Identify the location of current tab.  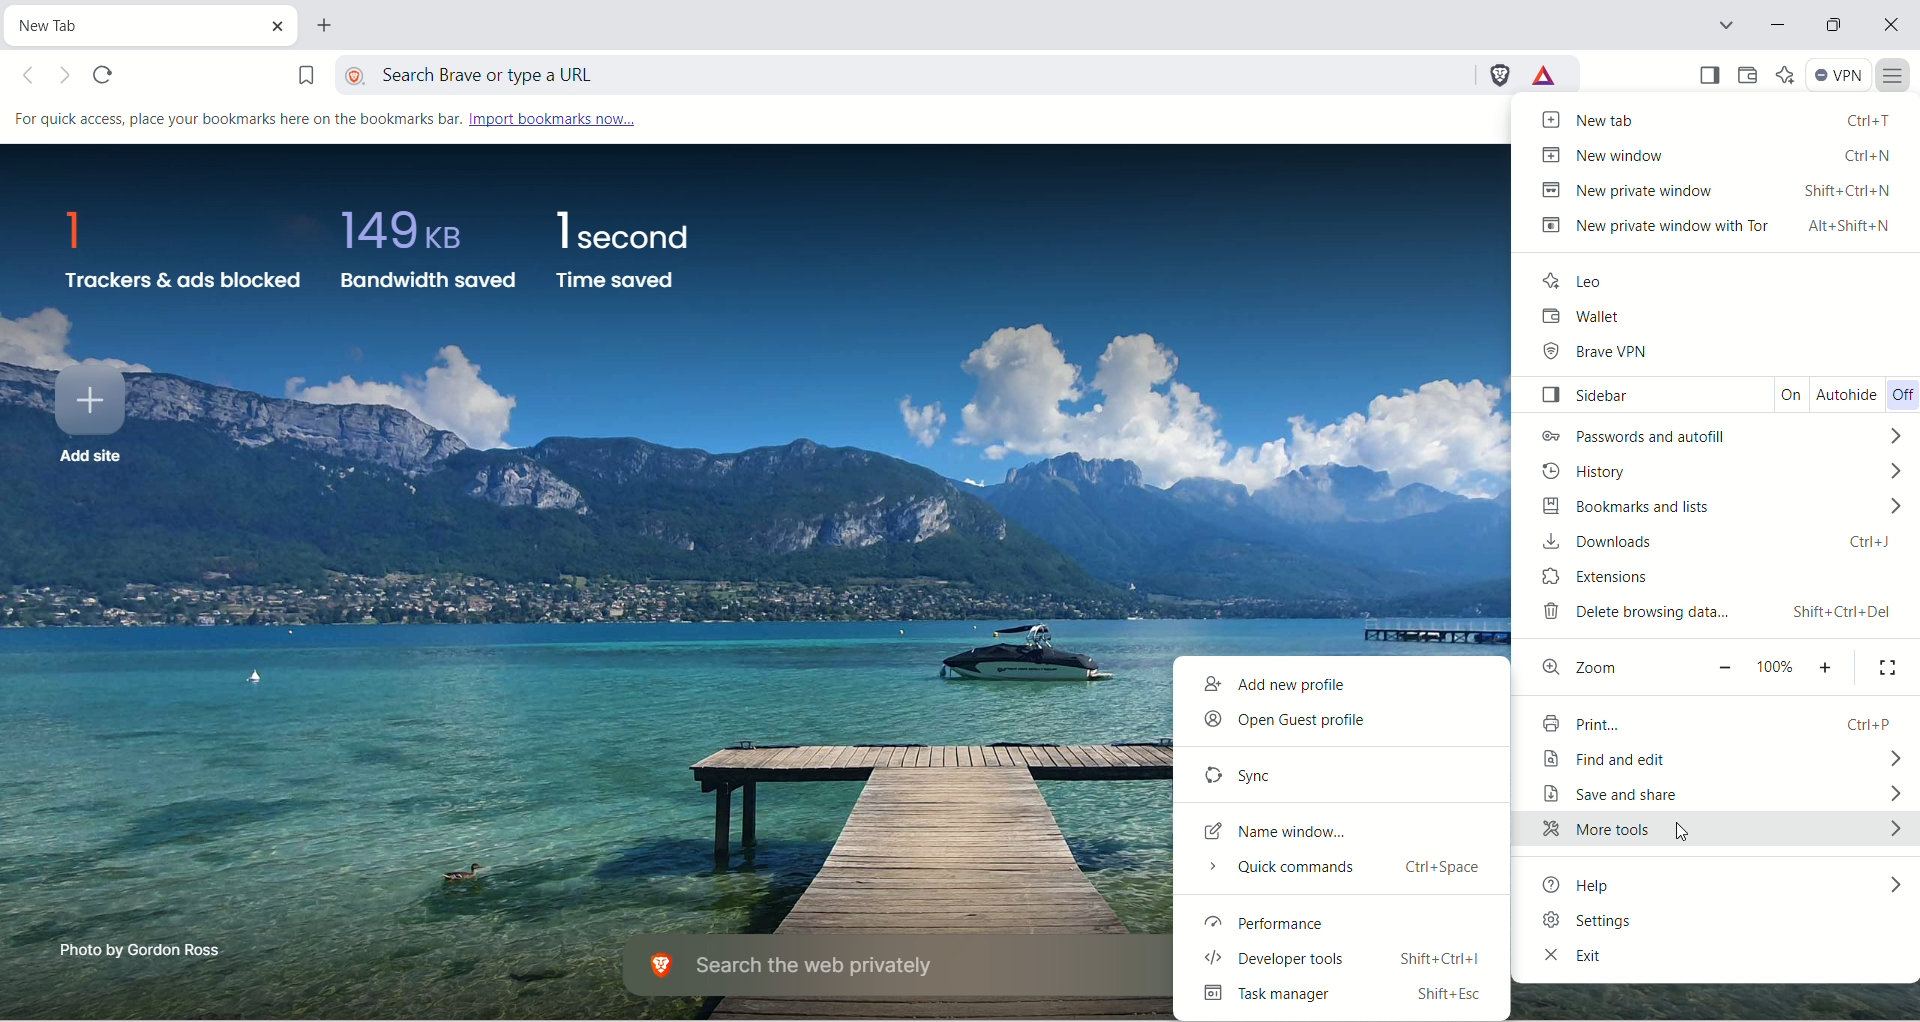
(124, 25).